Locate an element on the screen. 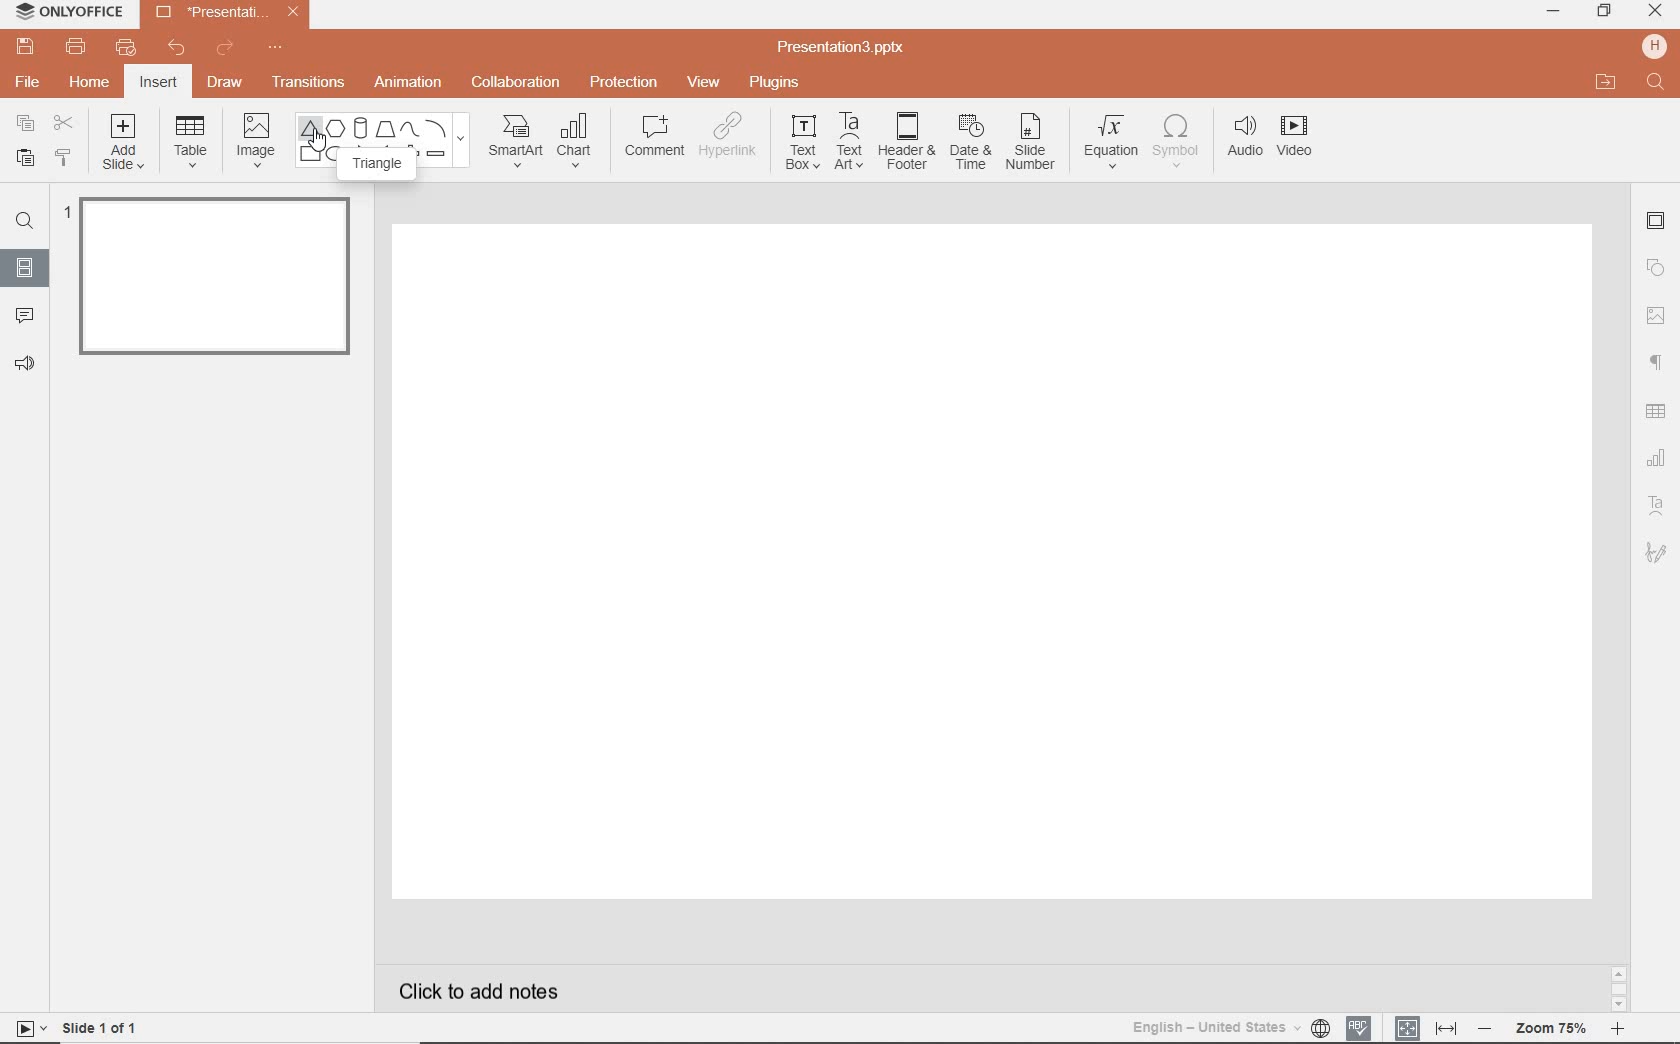 The image size is (1680, 1044). HYPERLINK is located at coordinates (728, 141).